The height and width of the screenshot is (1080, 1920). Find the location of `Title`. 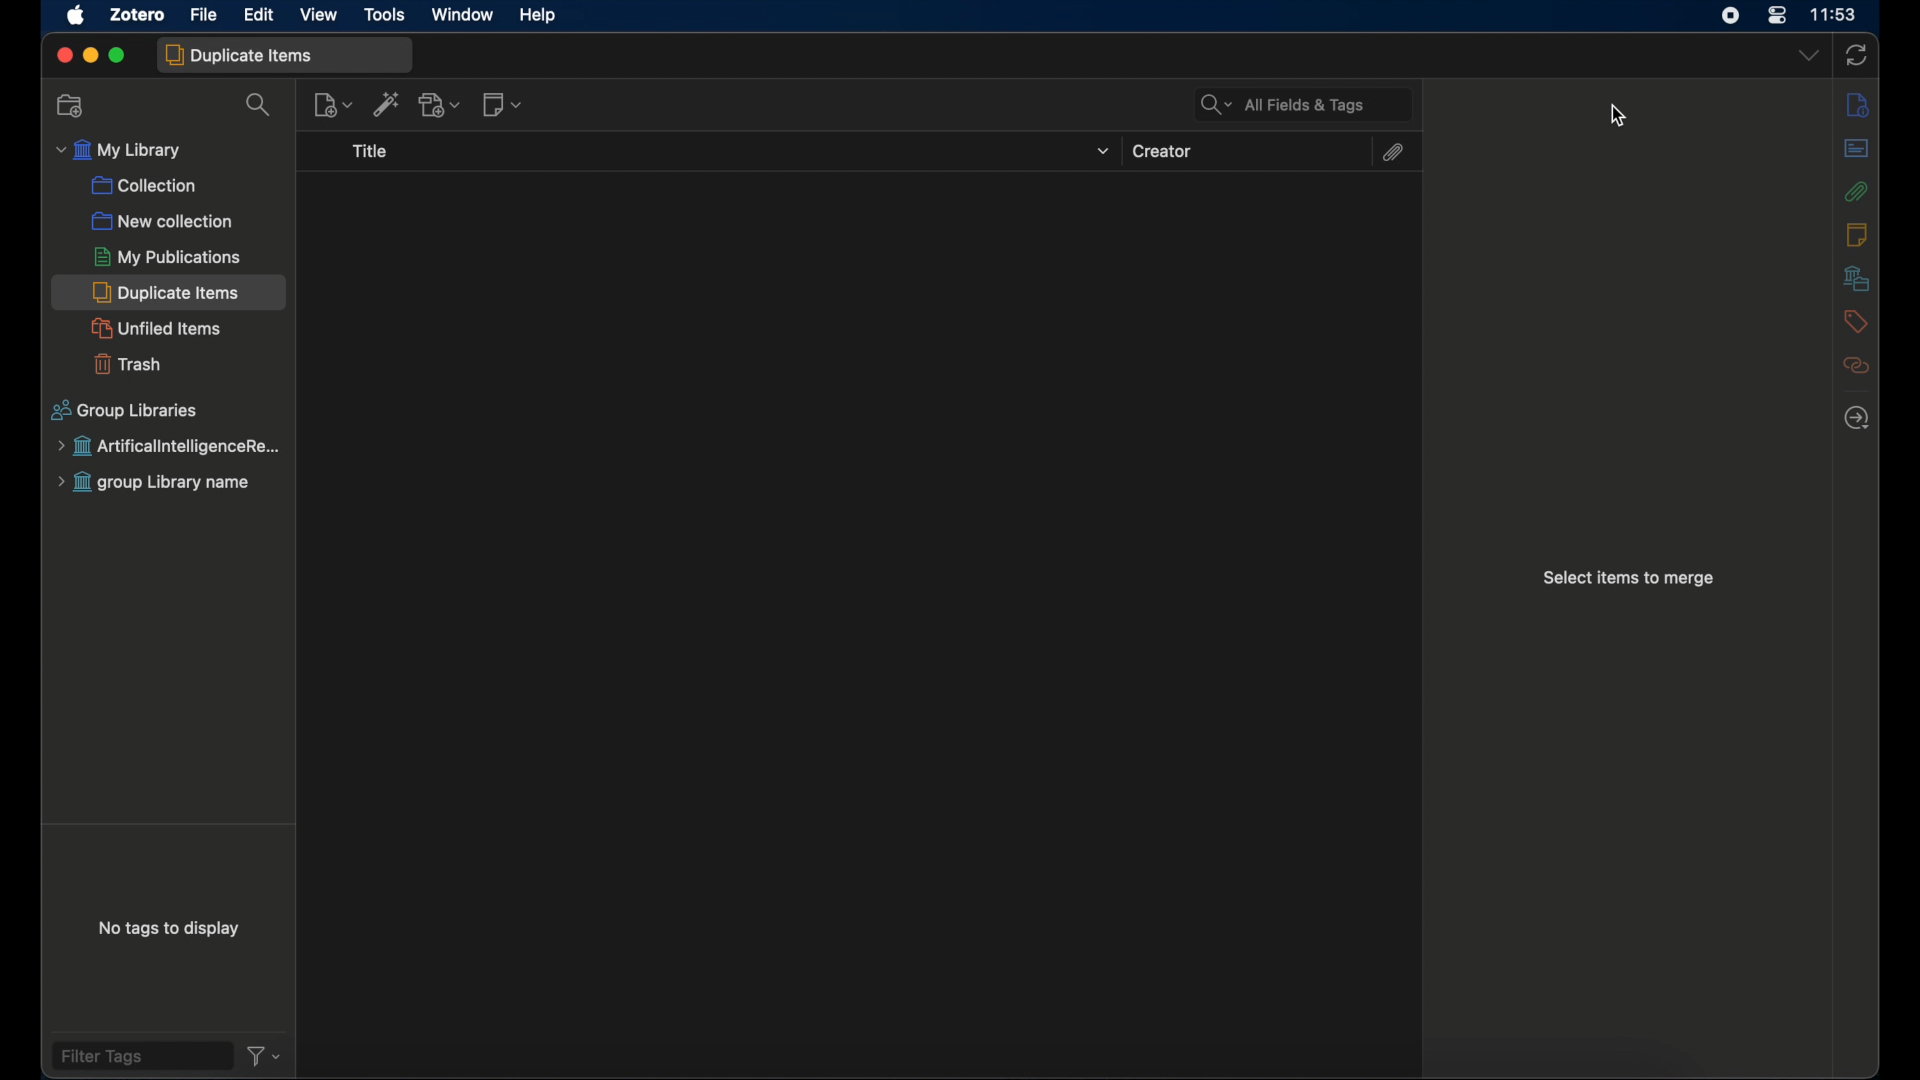

Title is located at coordinates (381, 151).